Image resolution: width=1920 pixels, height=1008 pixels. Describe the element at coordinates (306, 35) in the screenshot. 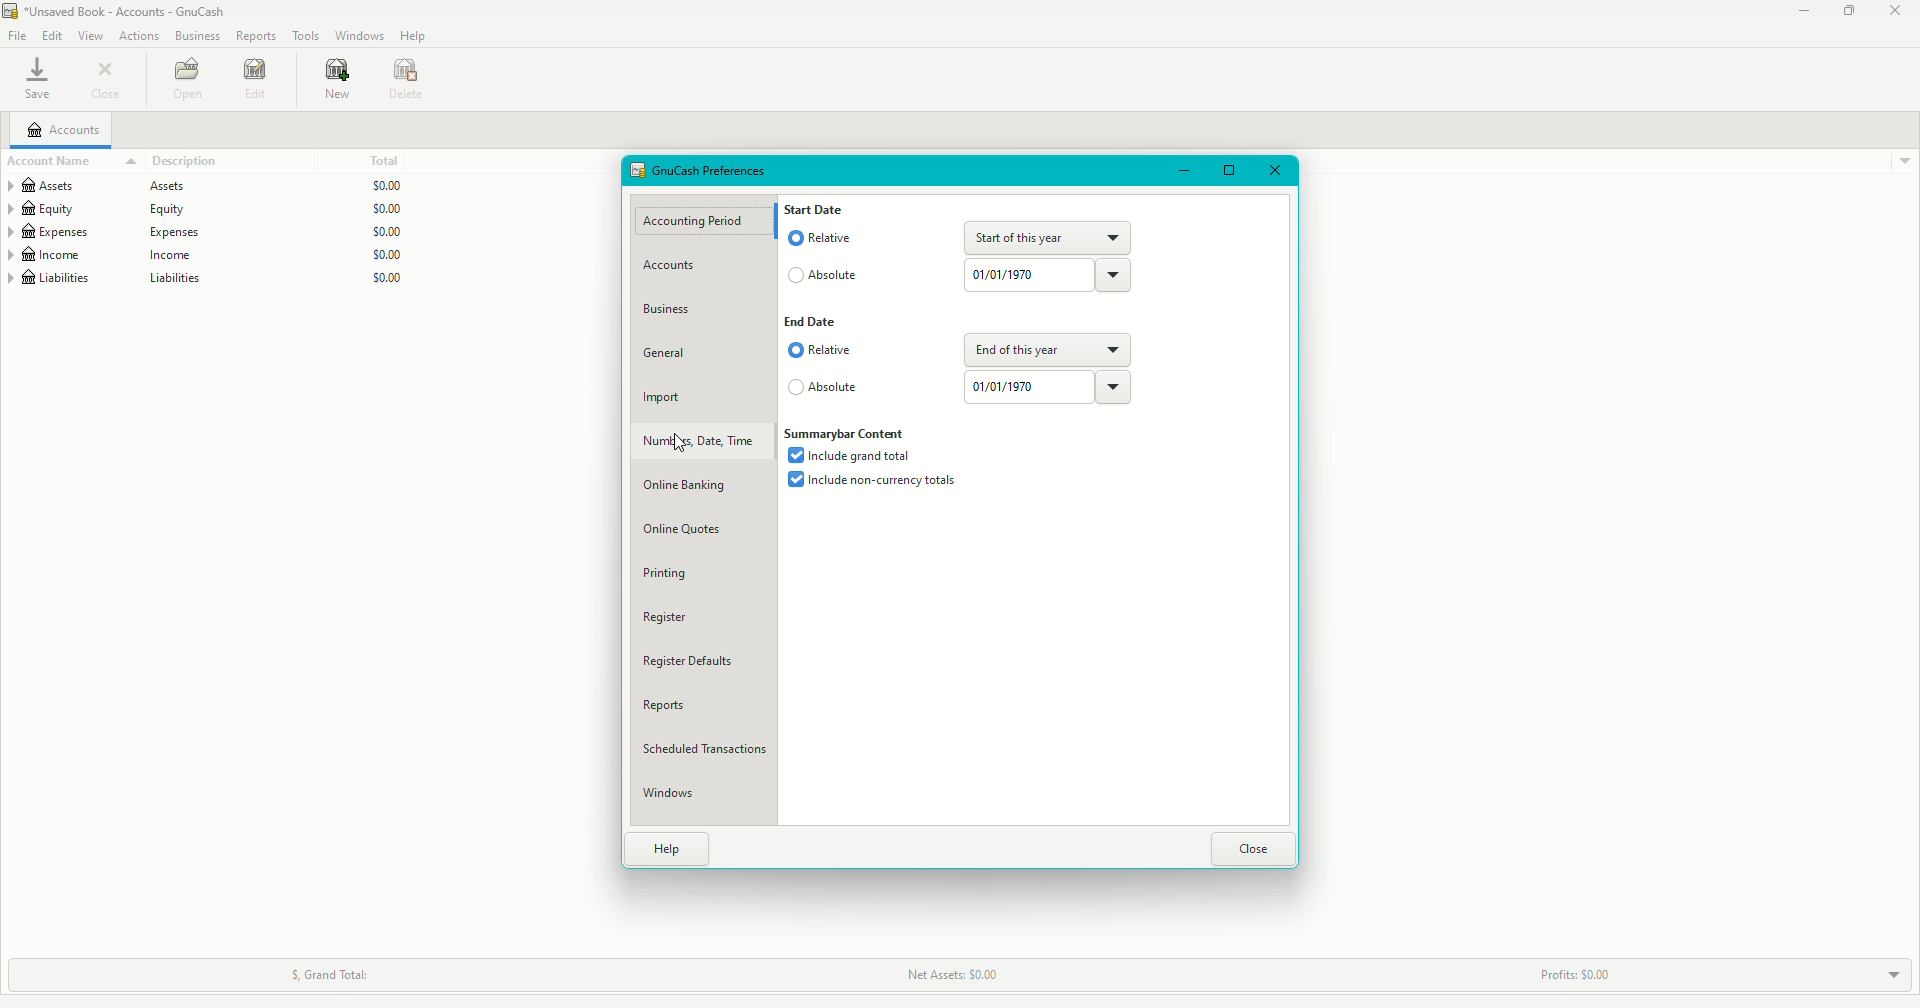

I see `Tools` at that location.